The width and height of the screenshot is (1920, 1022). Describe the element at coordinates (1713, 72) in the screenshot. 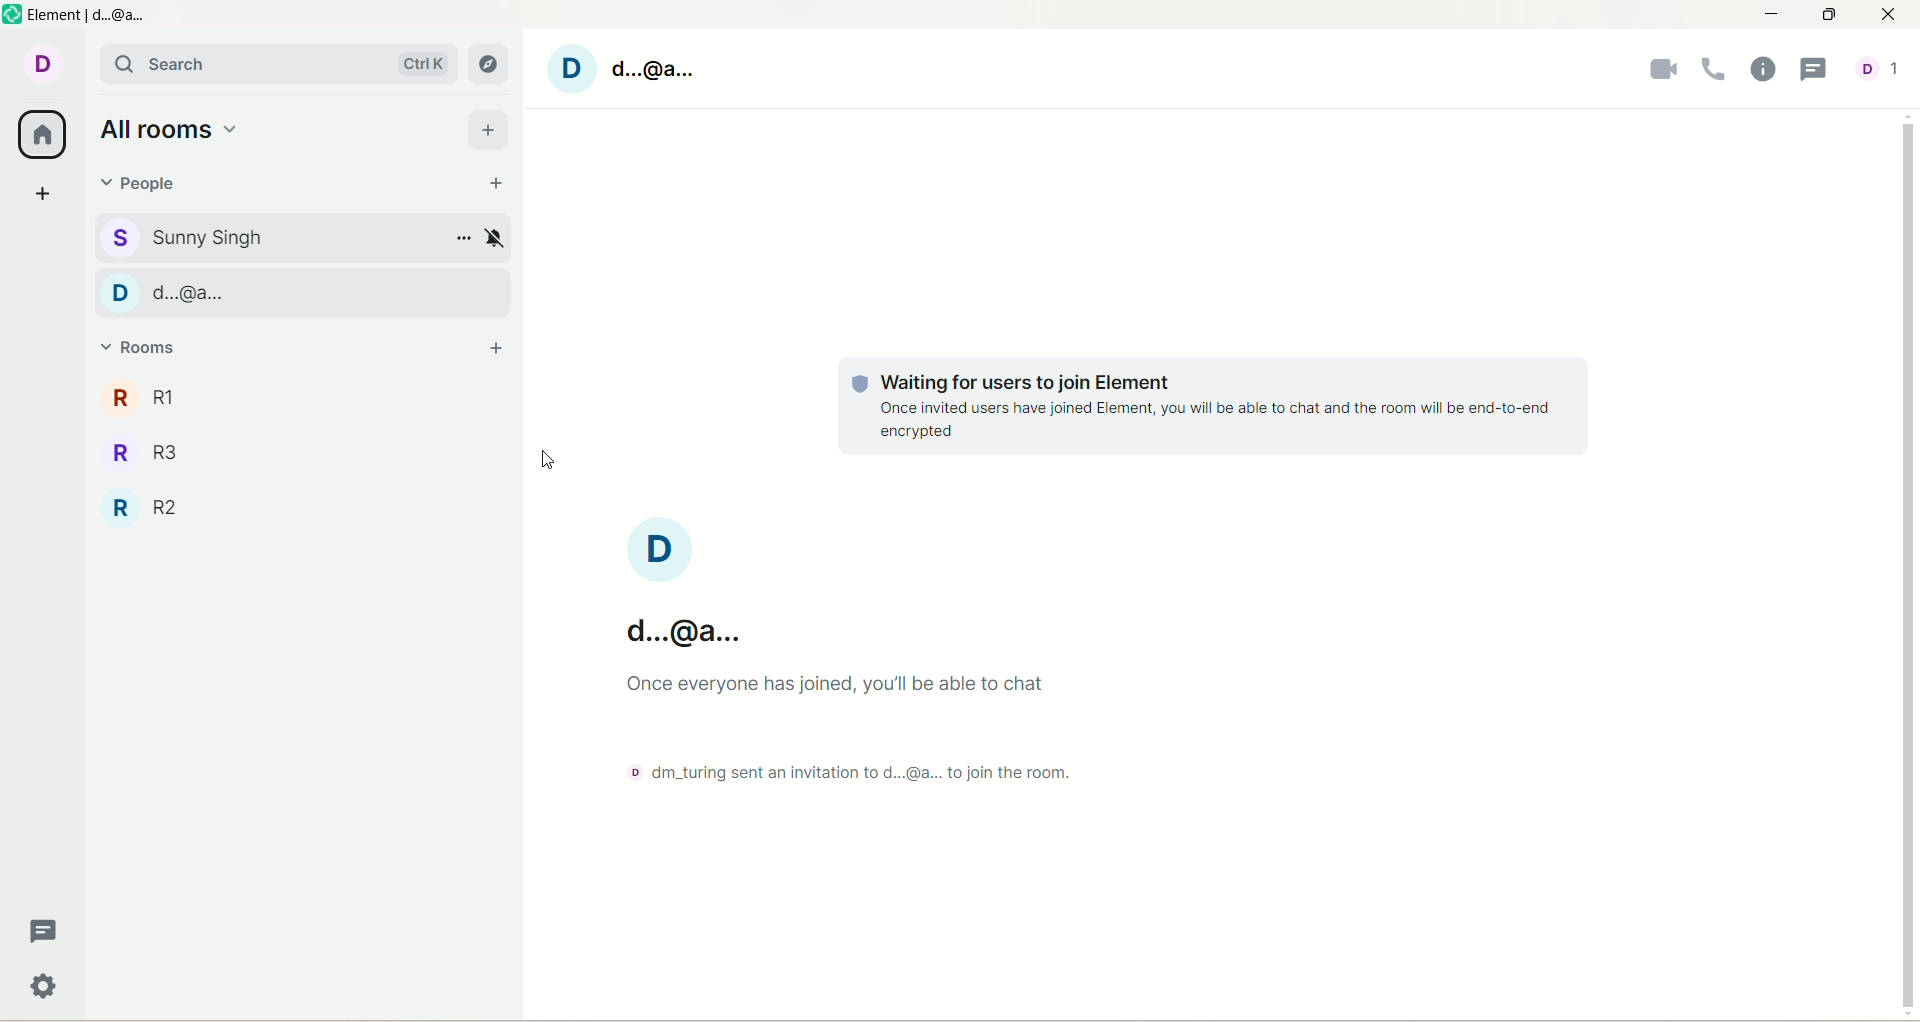

I see `voice call` at that location.